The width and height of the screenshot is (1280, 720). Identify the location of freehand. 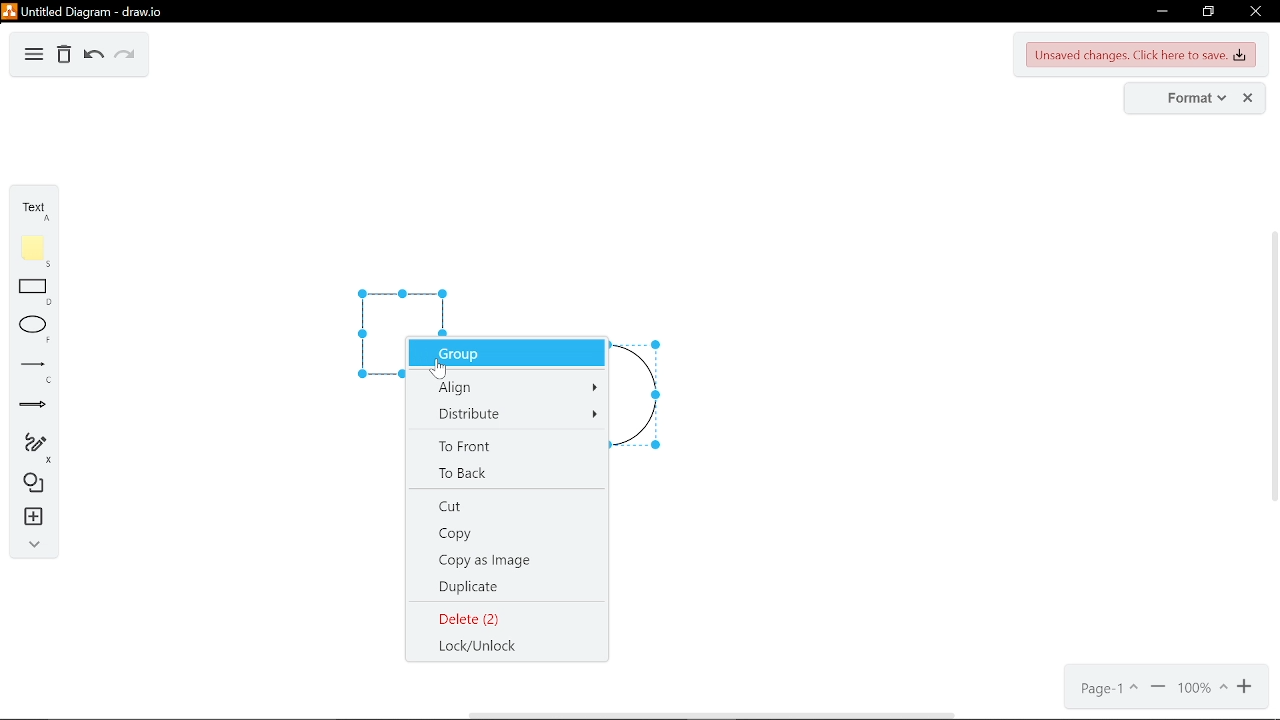
(29, 446).